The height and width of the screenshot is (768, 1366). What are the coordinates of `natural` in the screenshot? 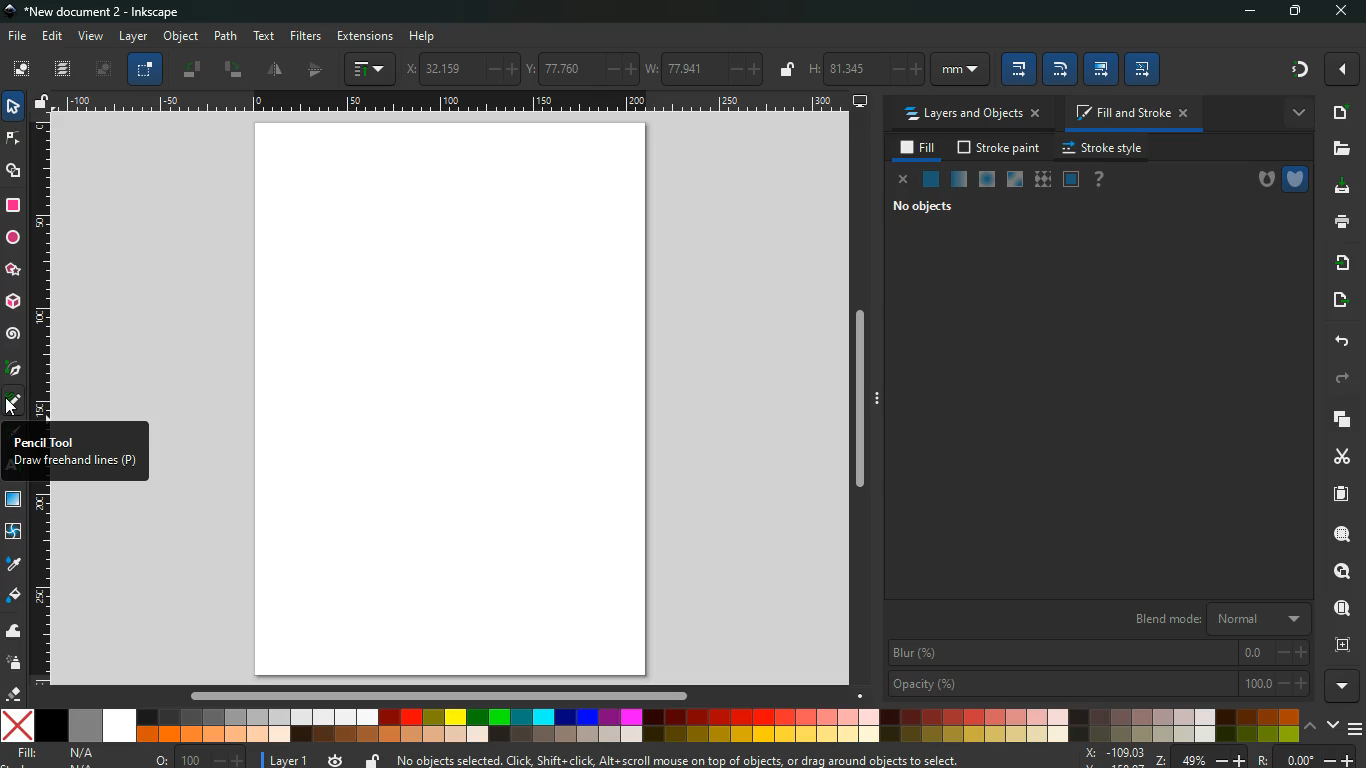 It's located at (931, 178).